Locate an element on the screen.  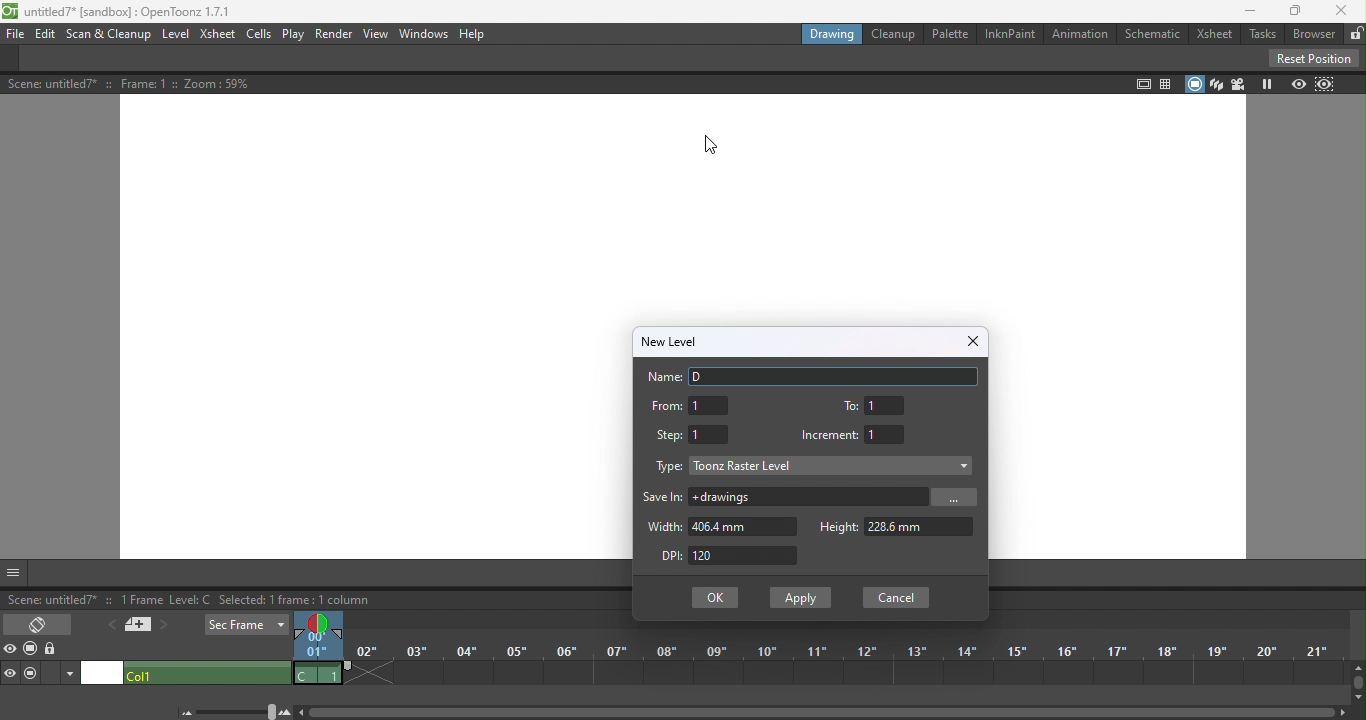
Animation is located at coordinates (1076, 34).